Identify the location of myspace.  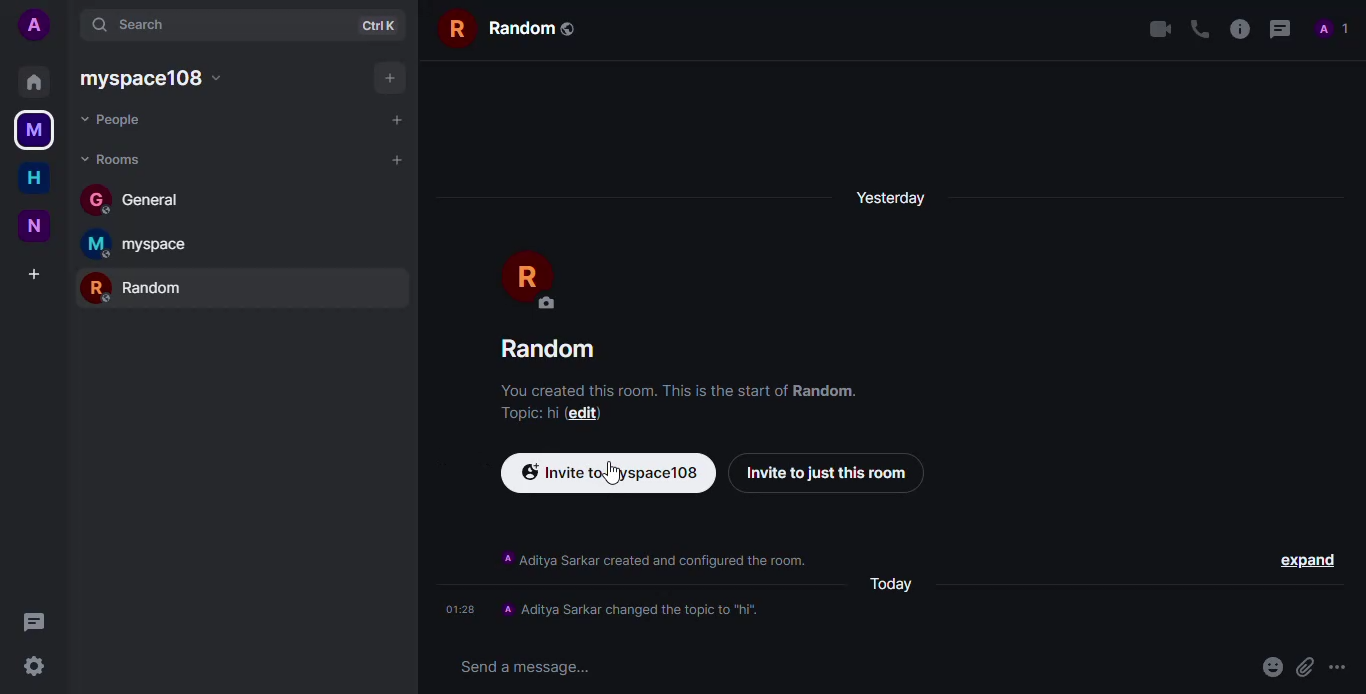
(148, 245).